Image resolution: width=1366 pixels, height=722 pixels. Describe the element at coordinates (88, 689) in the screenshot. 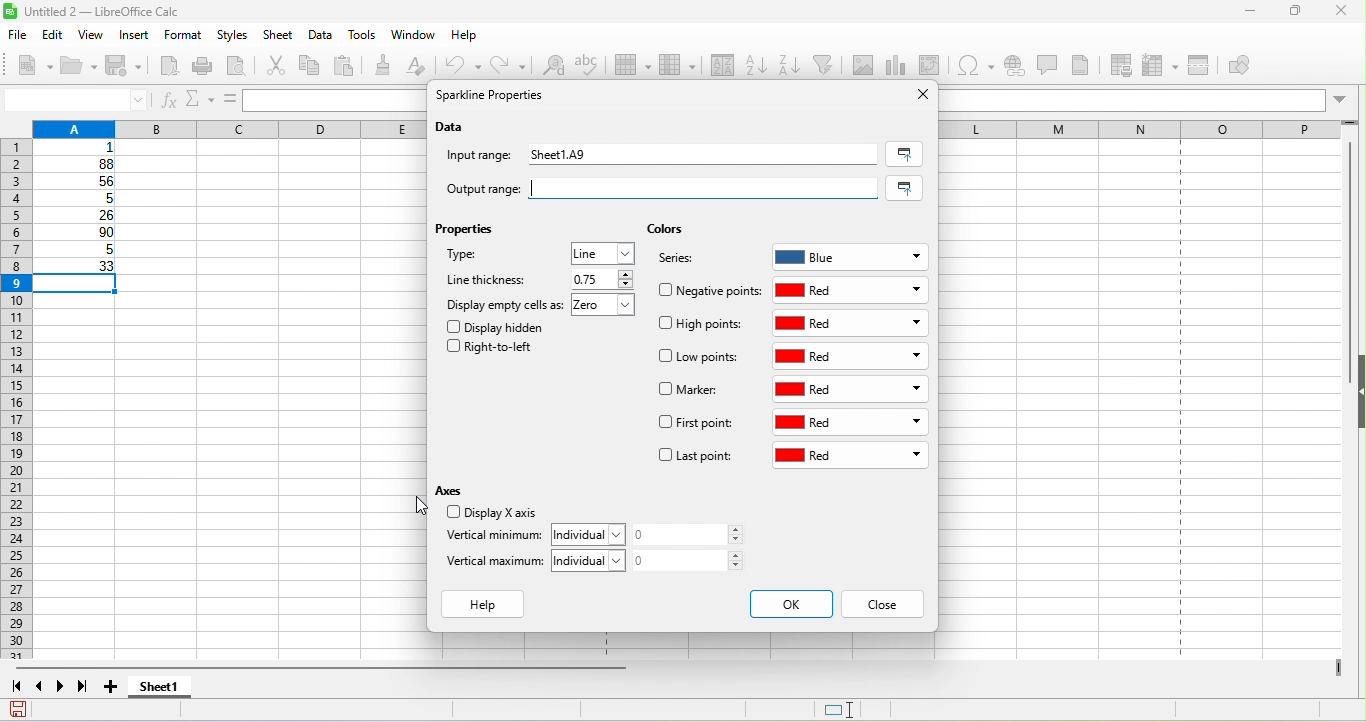

I see `scroll to last sheet` at that location.